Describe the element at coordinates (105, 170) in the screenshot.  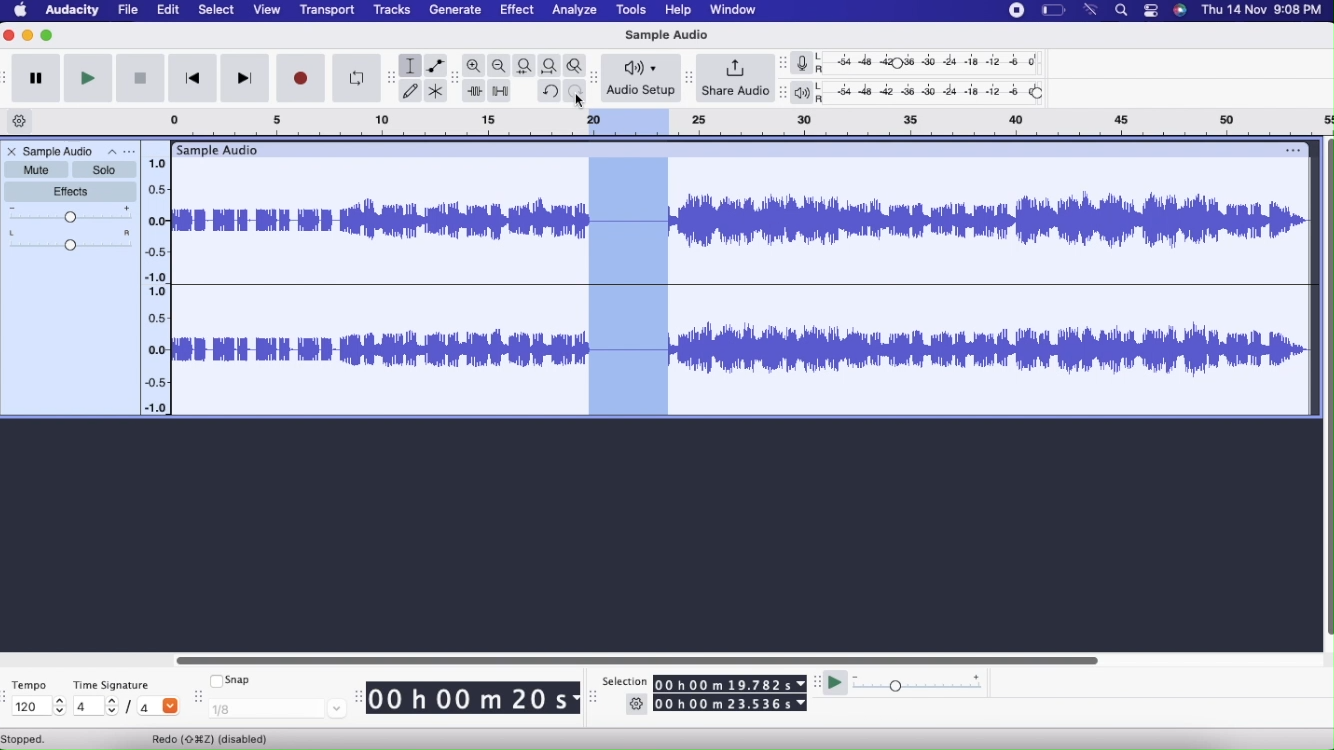
I see `Solo` at that location.